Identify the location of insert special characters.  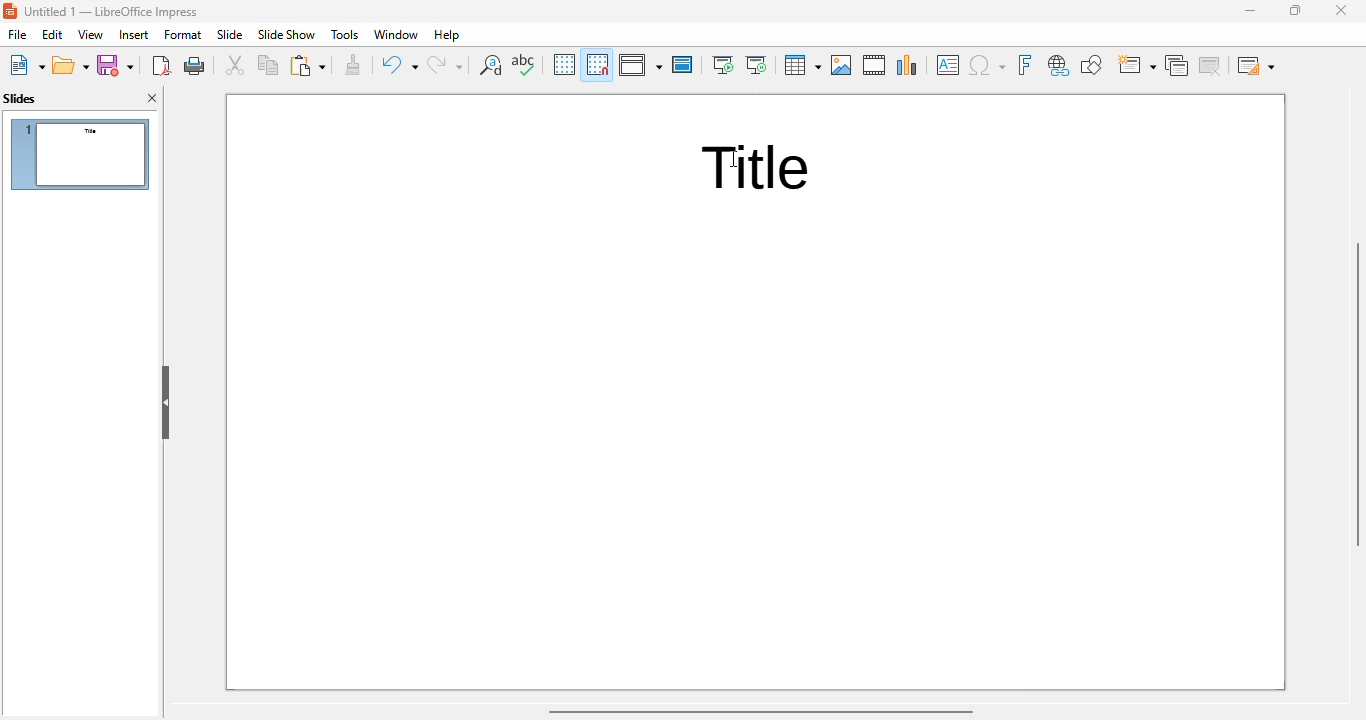
(987, 65).